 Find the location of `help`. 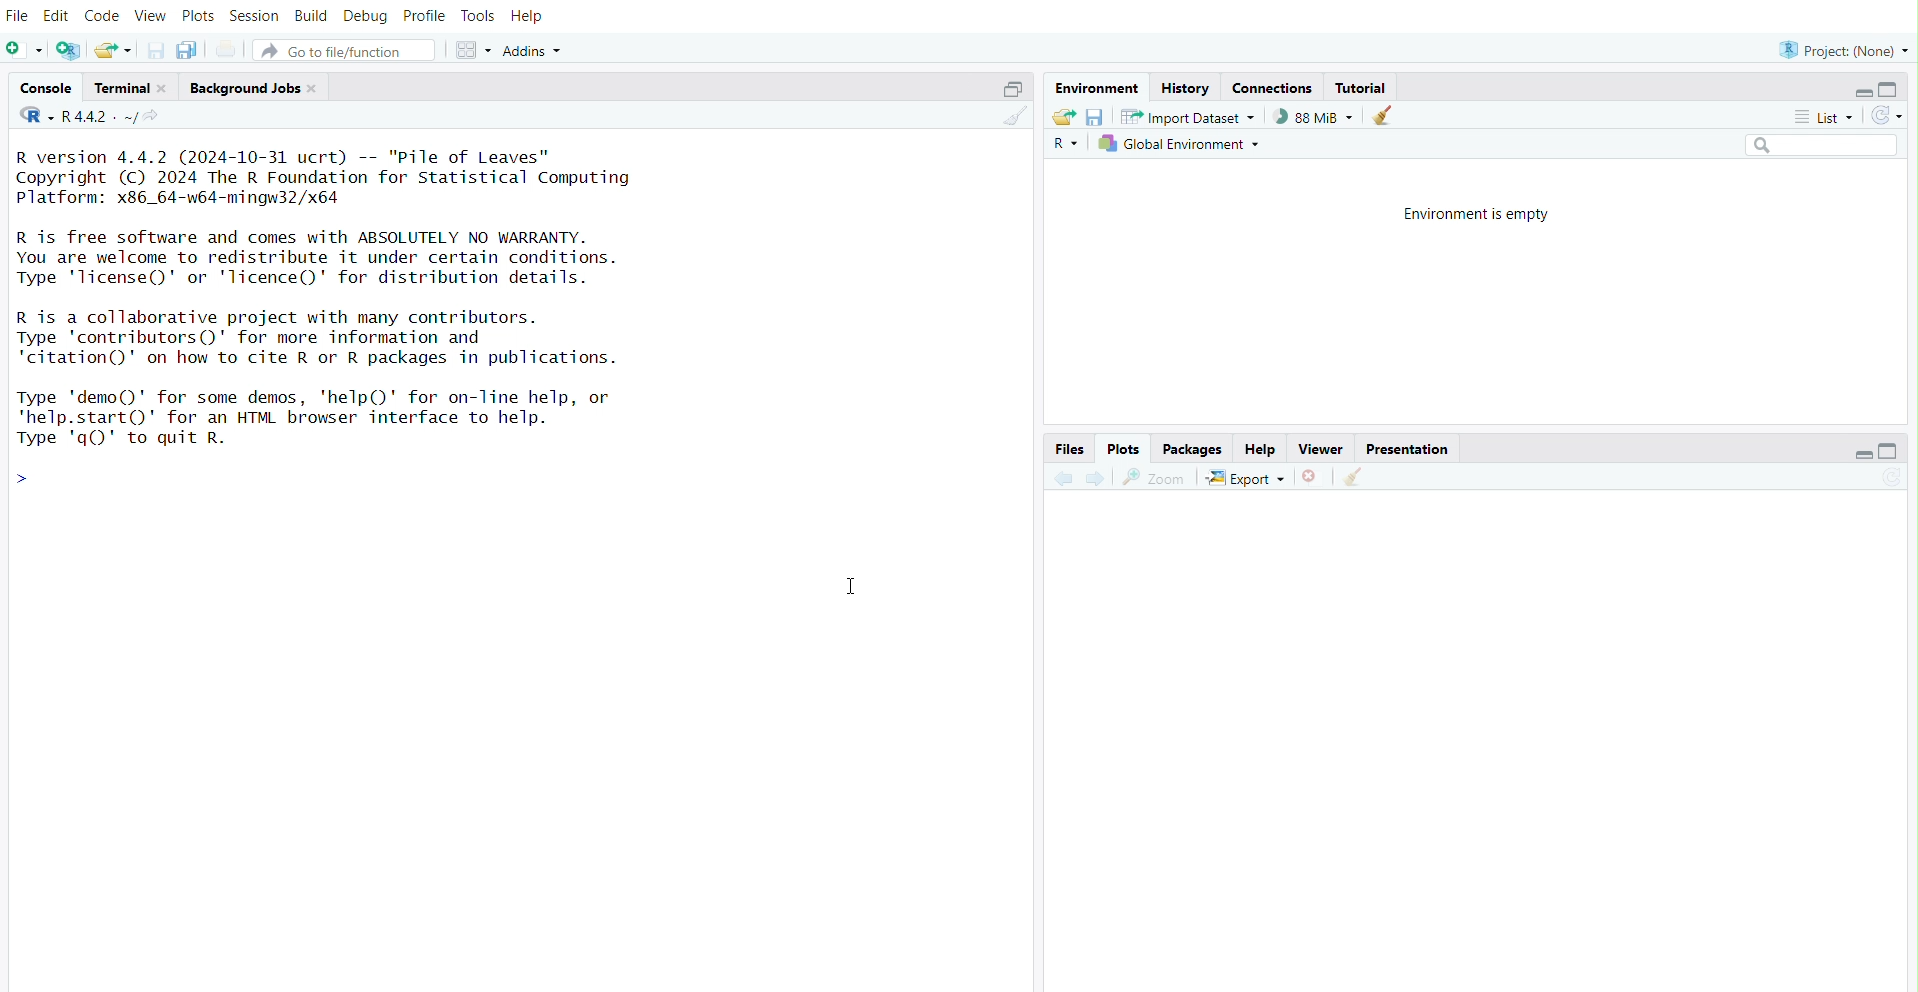

help is located at coordinates (1264, 447).